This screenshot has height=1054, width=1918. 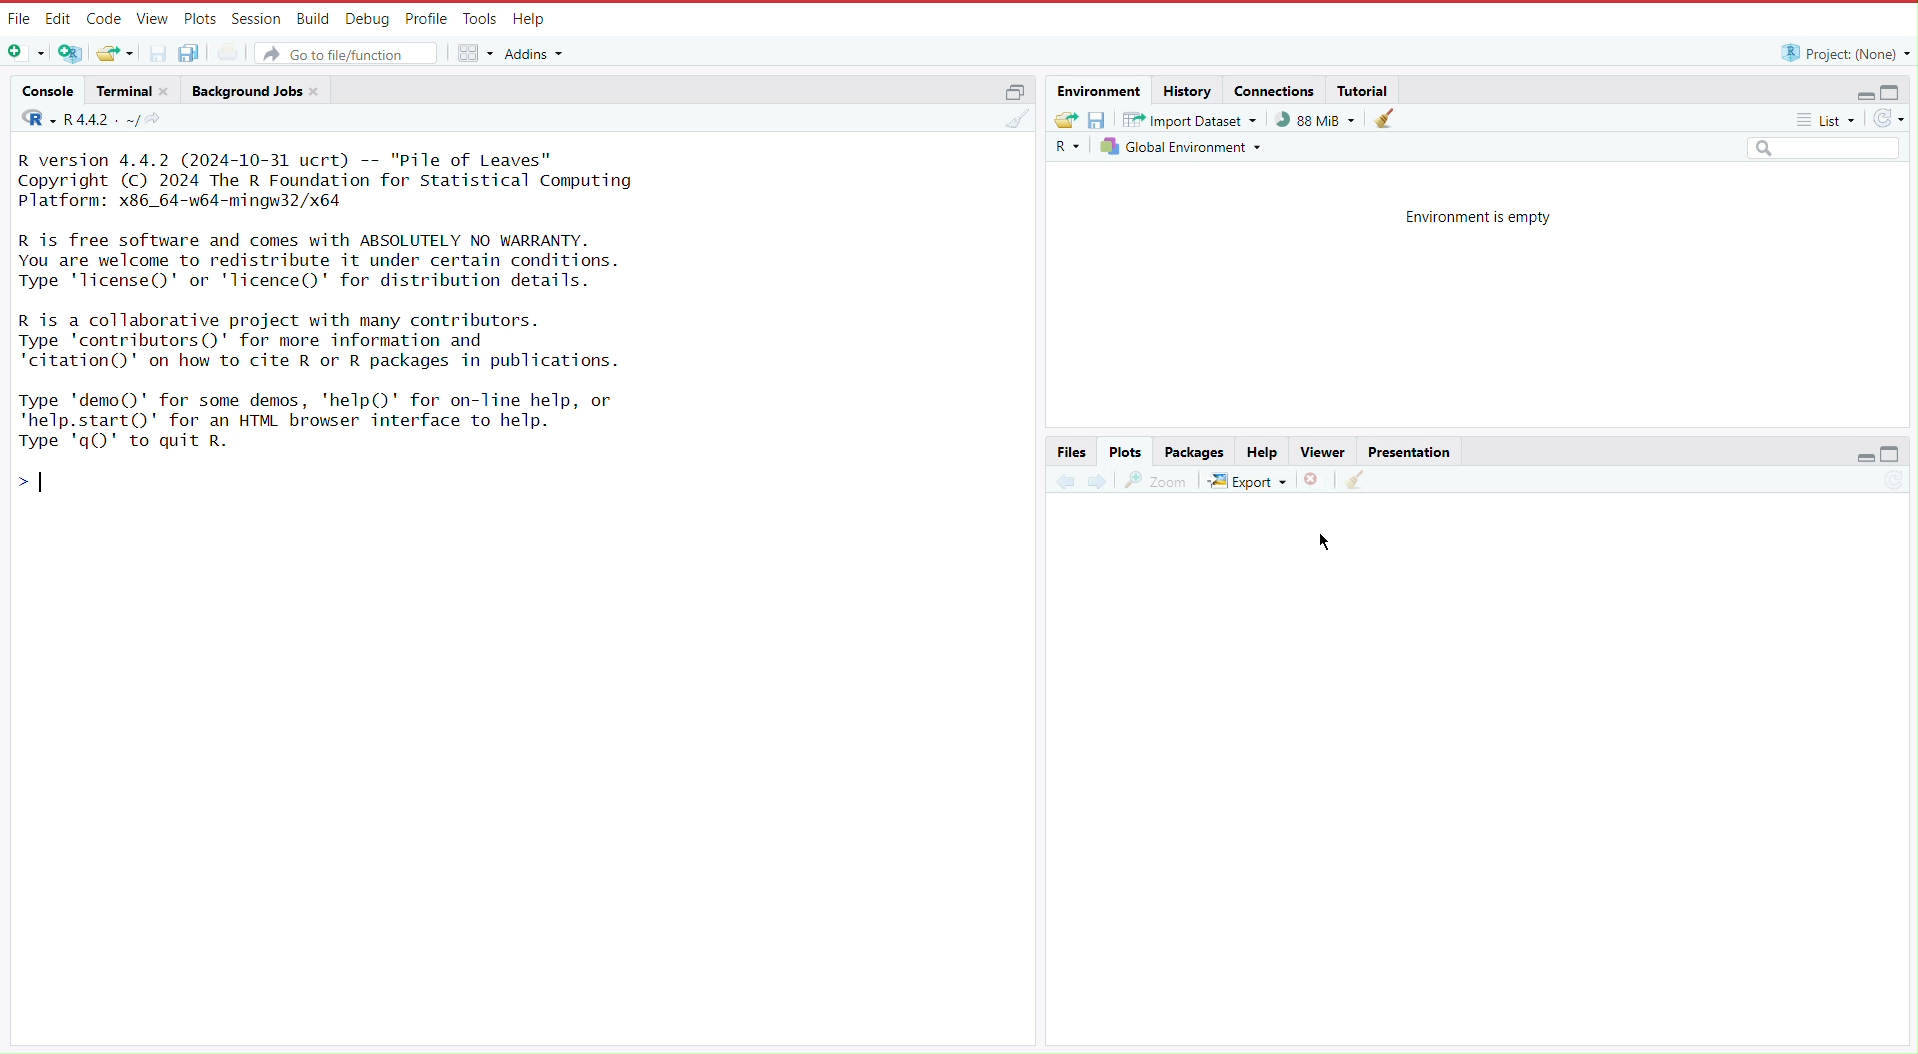 I want to click on Maximize, so click(x=1013, y=90).